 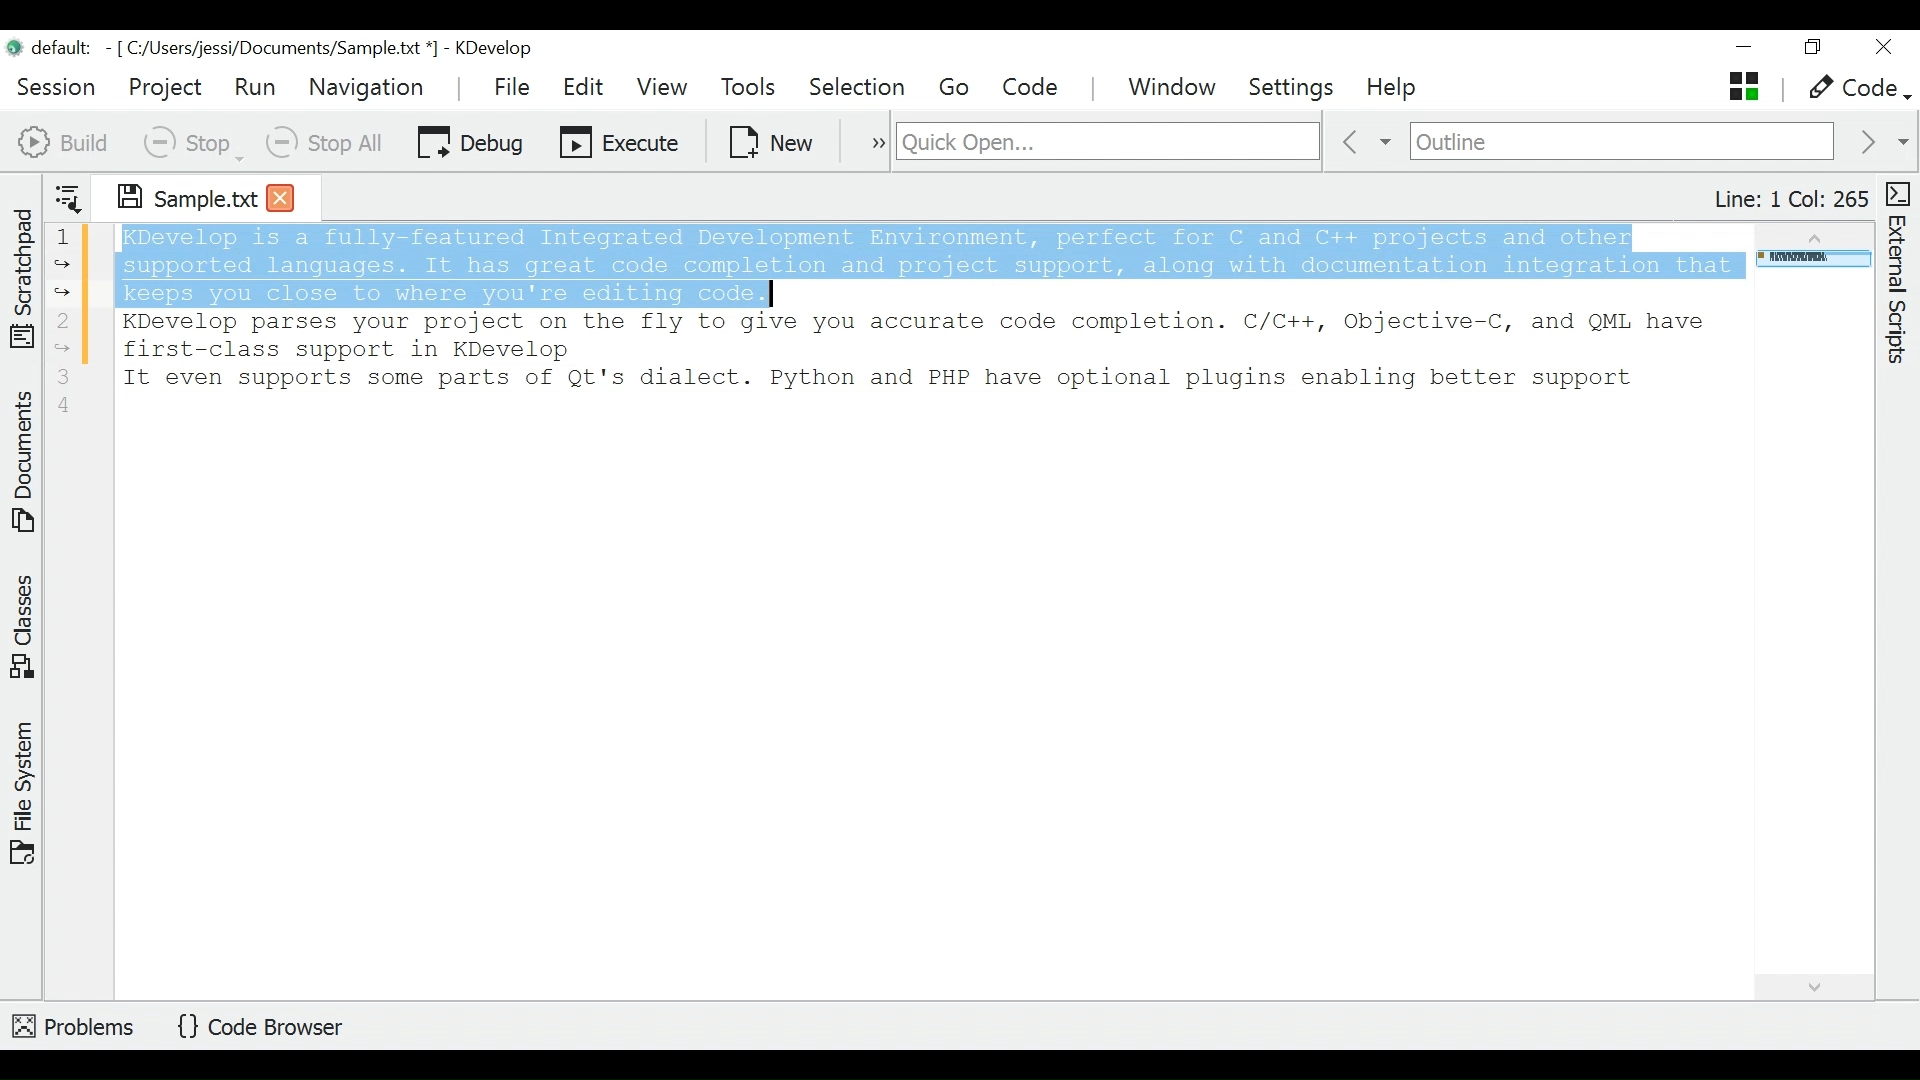 What do you see at coordinates (327, 142) in the screenshot?
I see `Stop All` at bounding box center [327, 142].